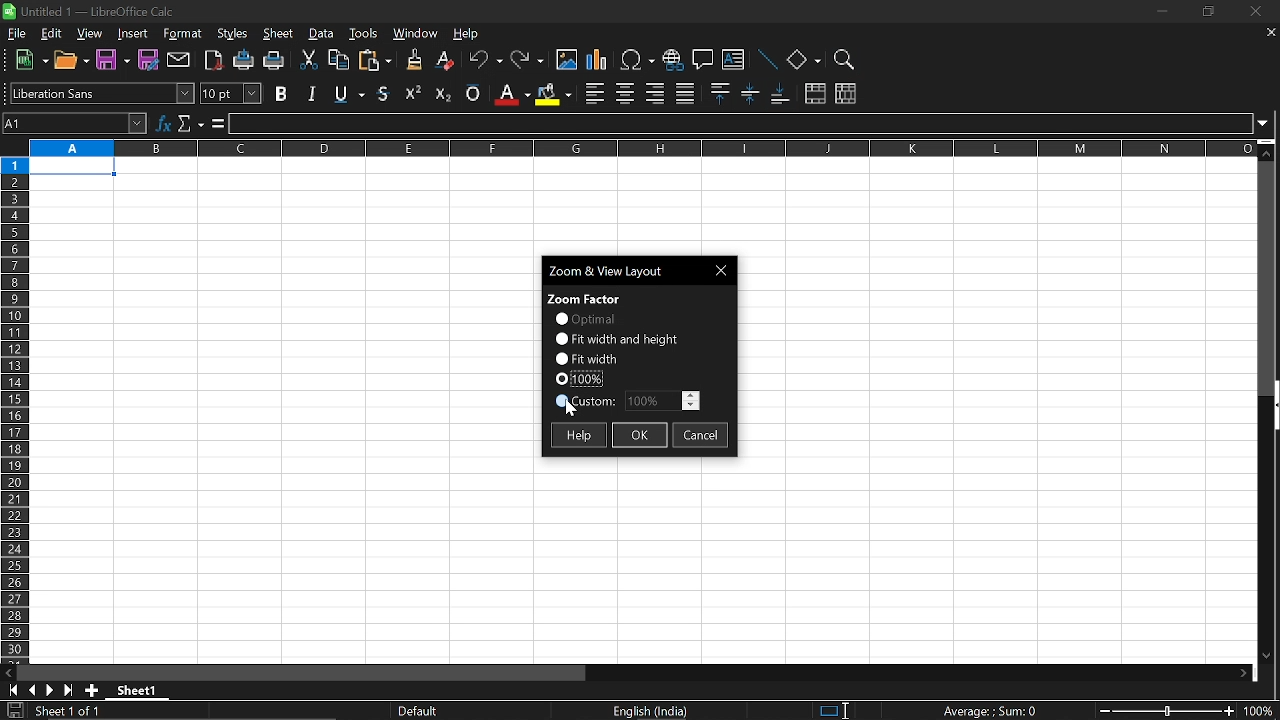  What do you see at coordinates (625, 94) in the screenshot?
I see `align center` at bounding box center [625, 94].